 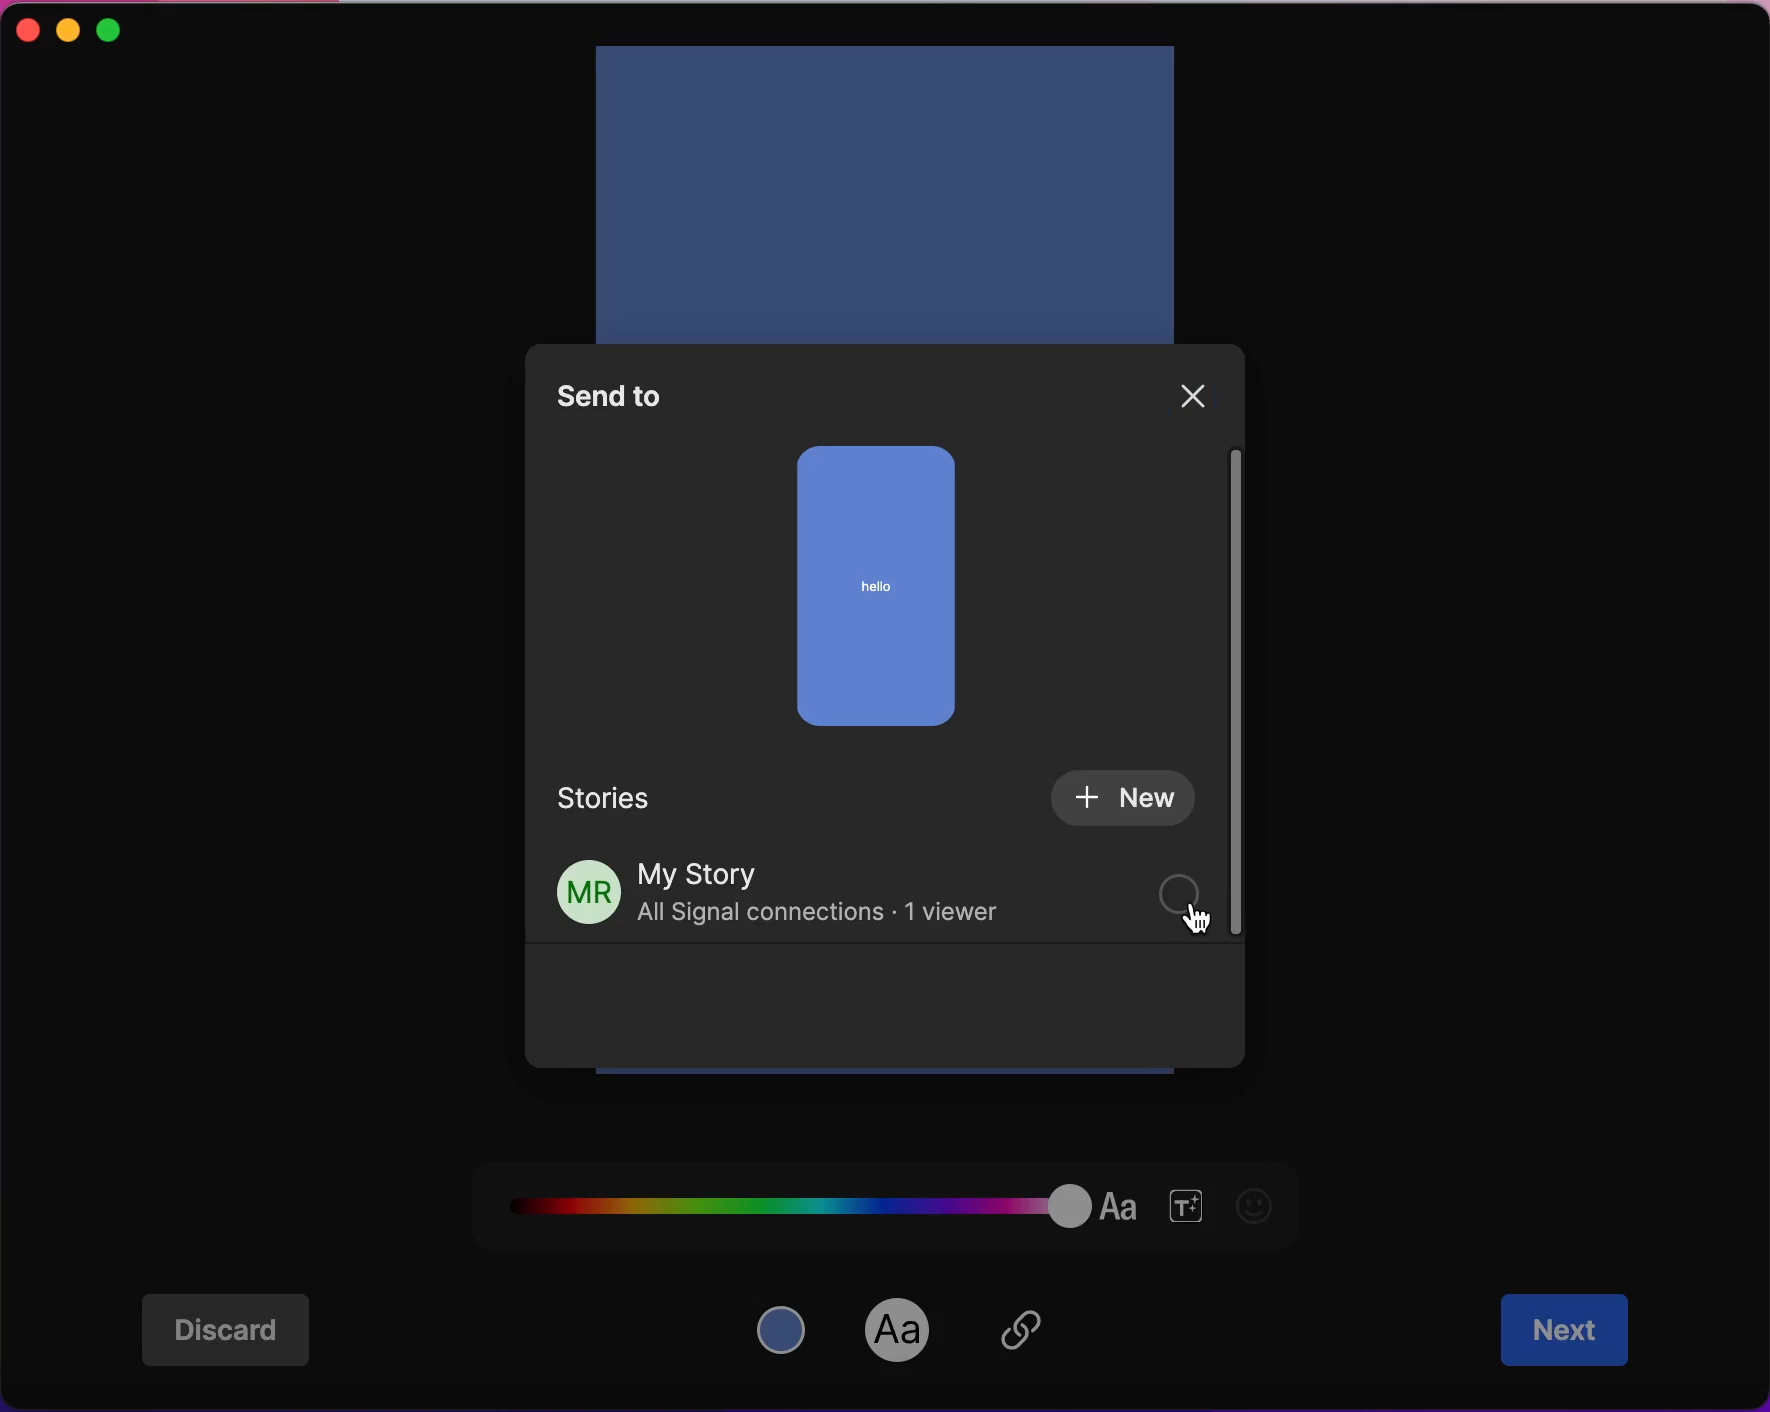 What do you see at coordinates (1047, 1337) in the screenshot?
I see `insert` at bounding box center [1047, 1337].